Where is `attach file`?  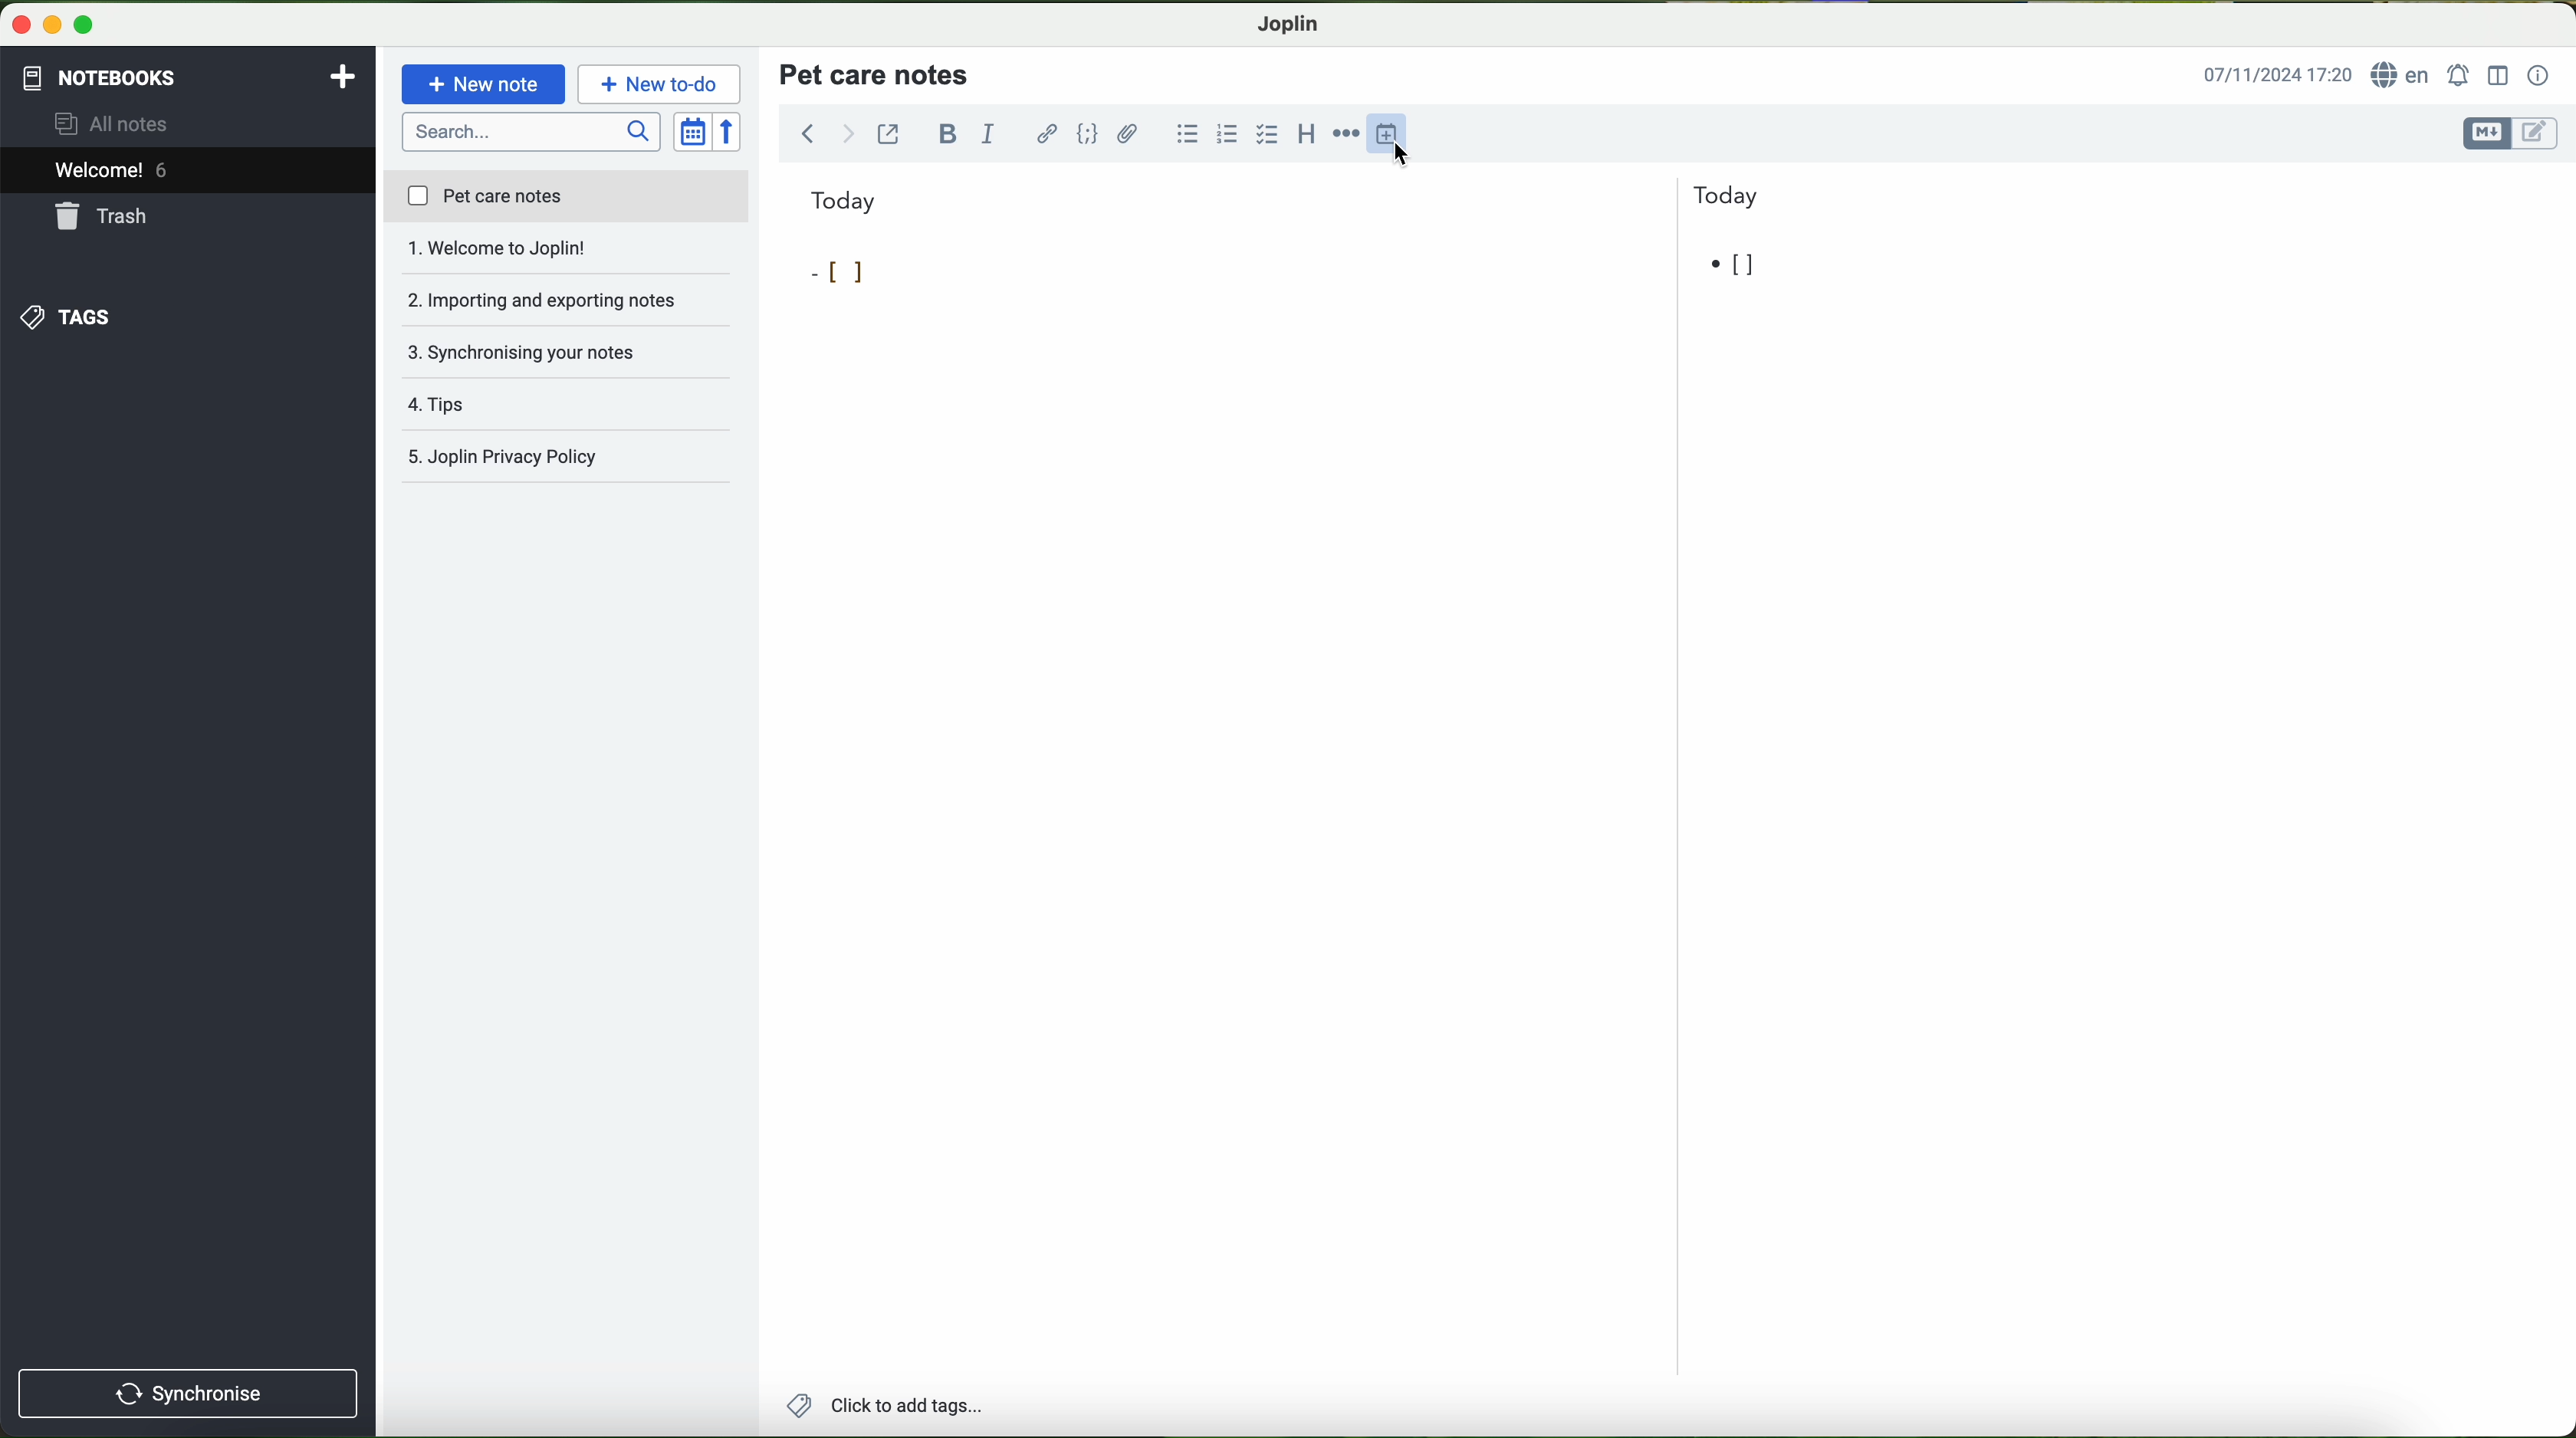
attach file is located at coordinates (1128, 133).